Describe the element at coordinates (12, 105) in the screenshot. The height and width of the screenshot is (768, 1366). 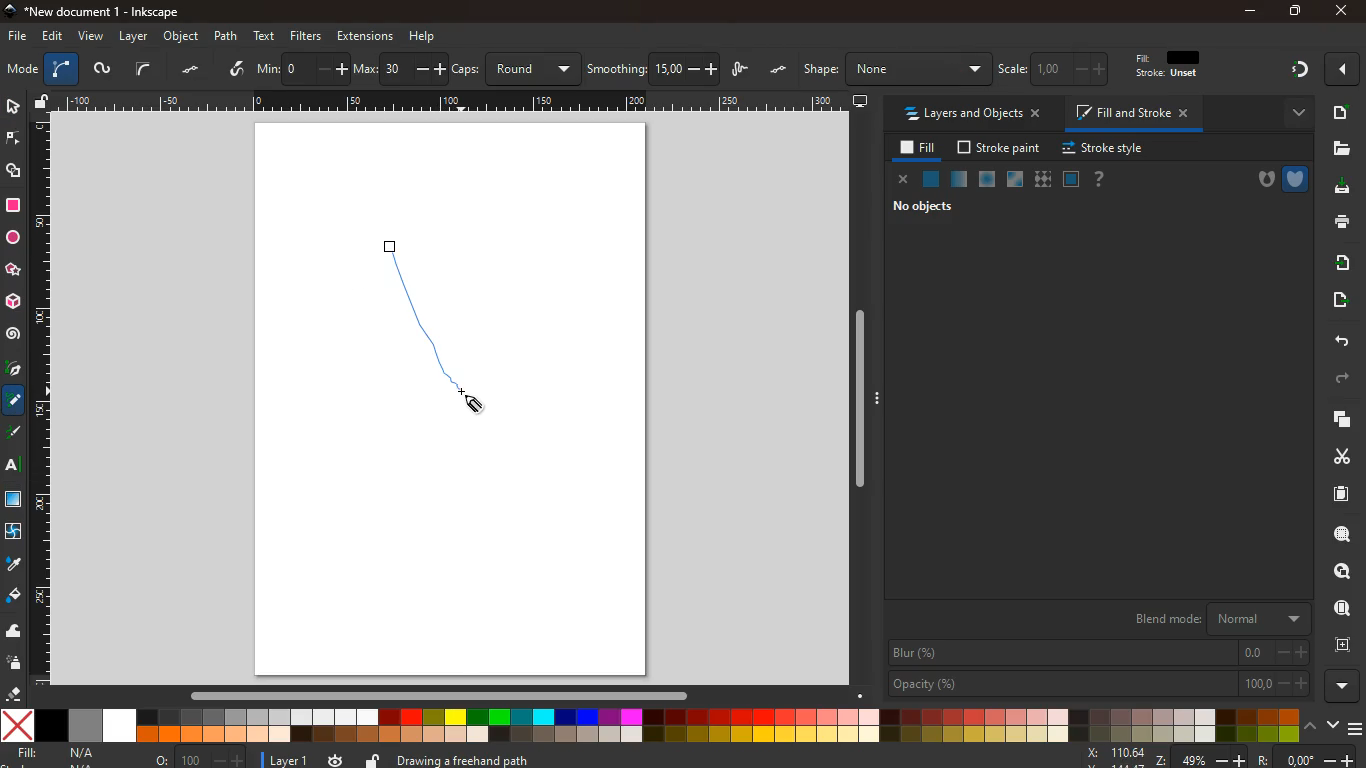
I see `select` at that location.